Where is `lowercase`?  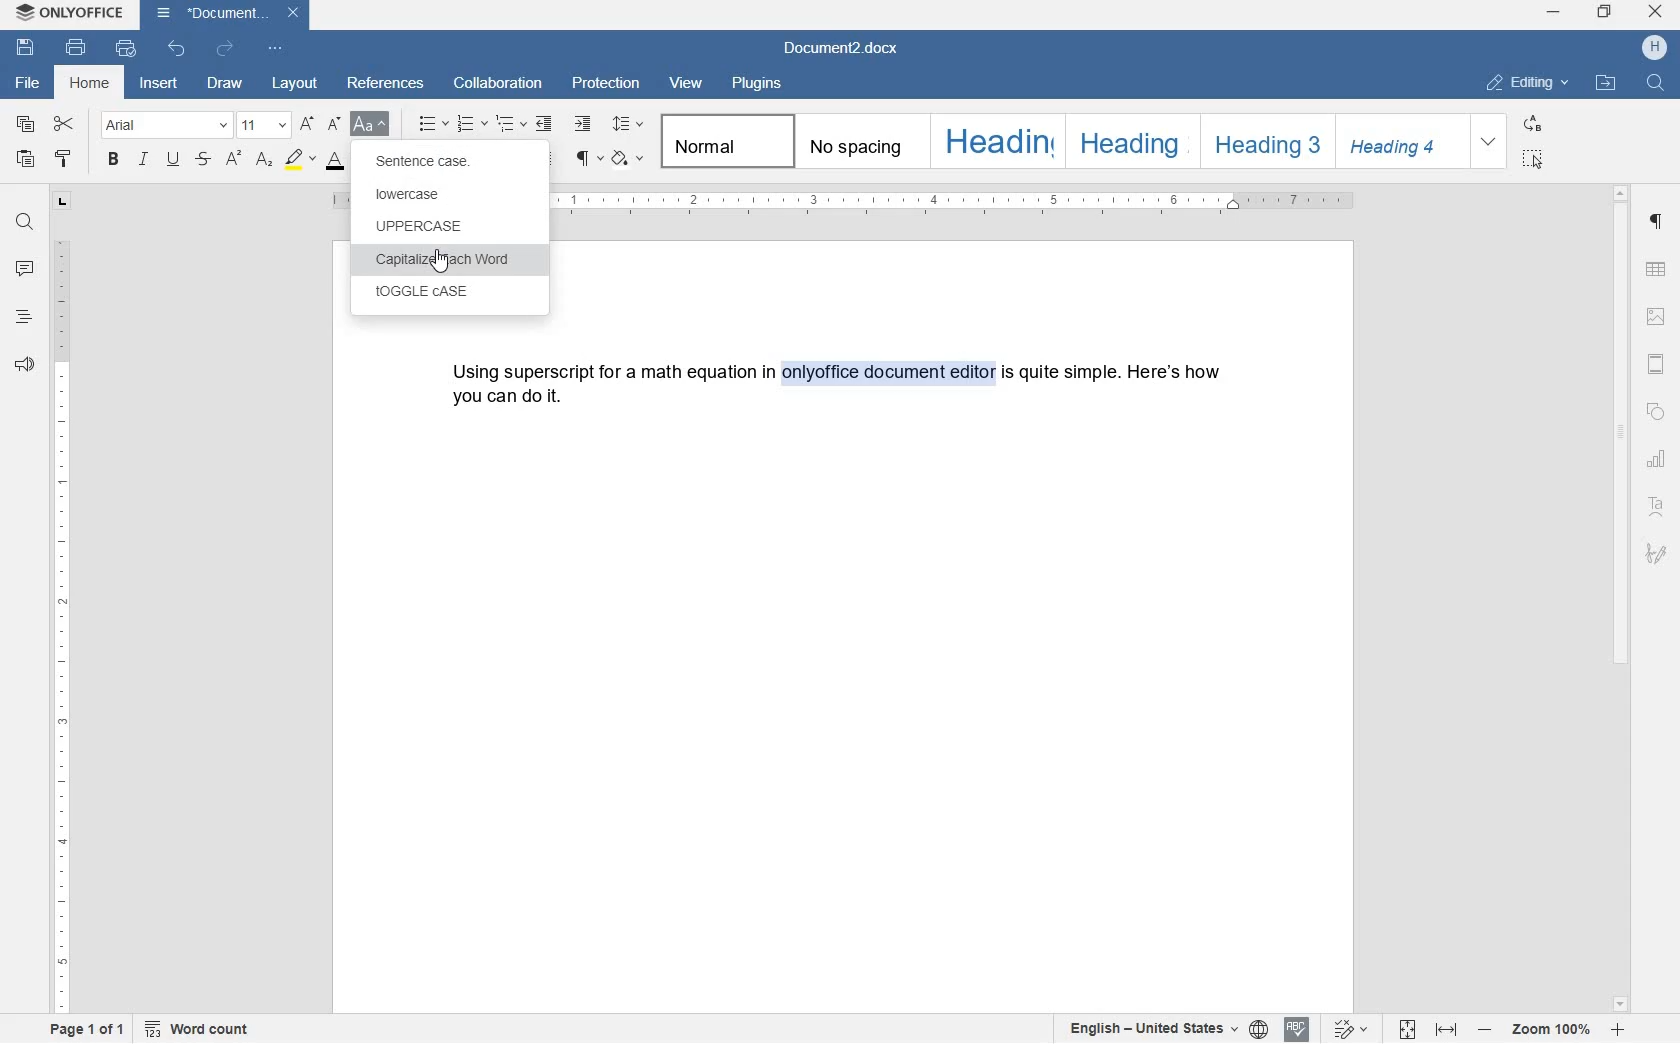 lowercase is located at coordinates (417, 197).